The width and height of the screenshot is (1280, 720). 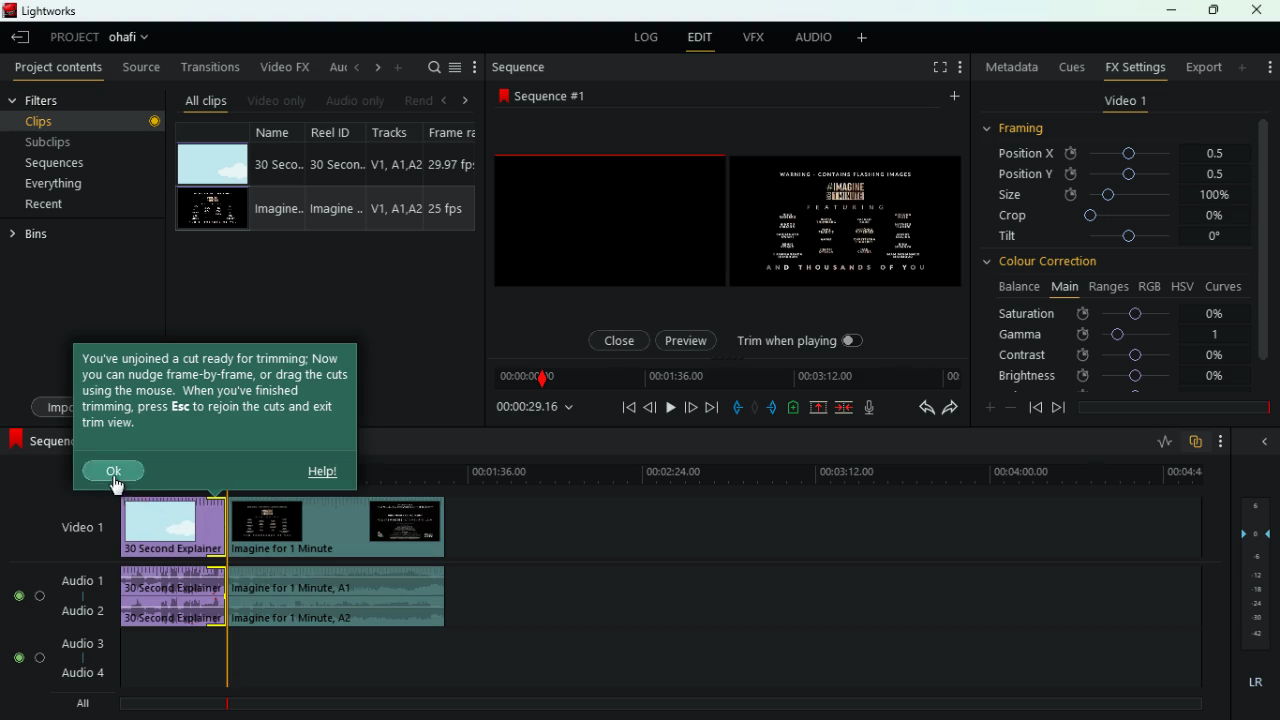 What do you see at coordinates (521, 67) in the screenshot?
I see `sequence` at bounding box center [521, 67].